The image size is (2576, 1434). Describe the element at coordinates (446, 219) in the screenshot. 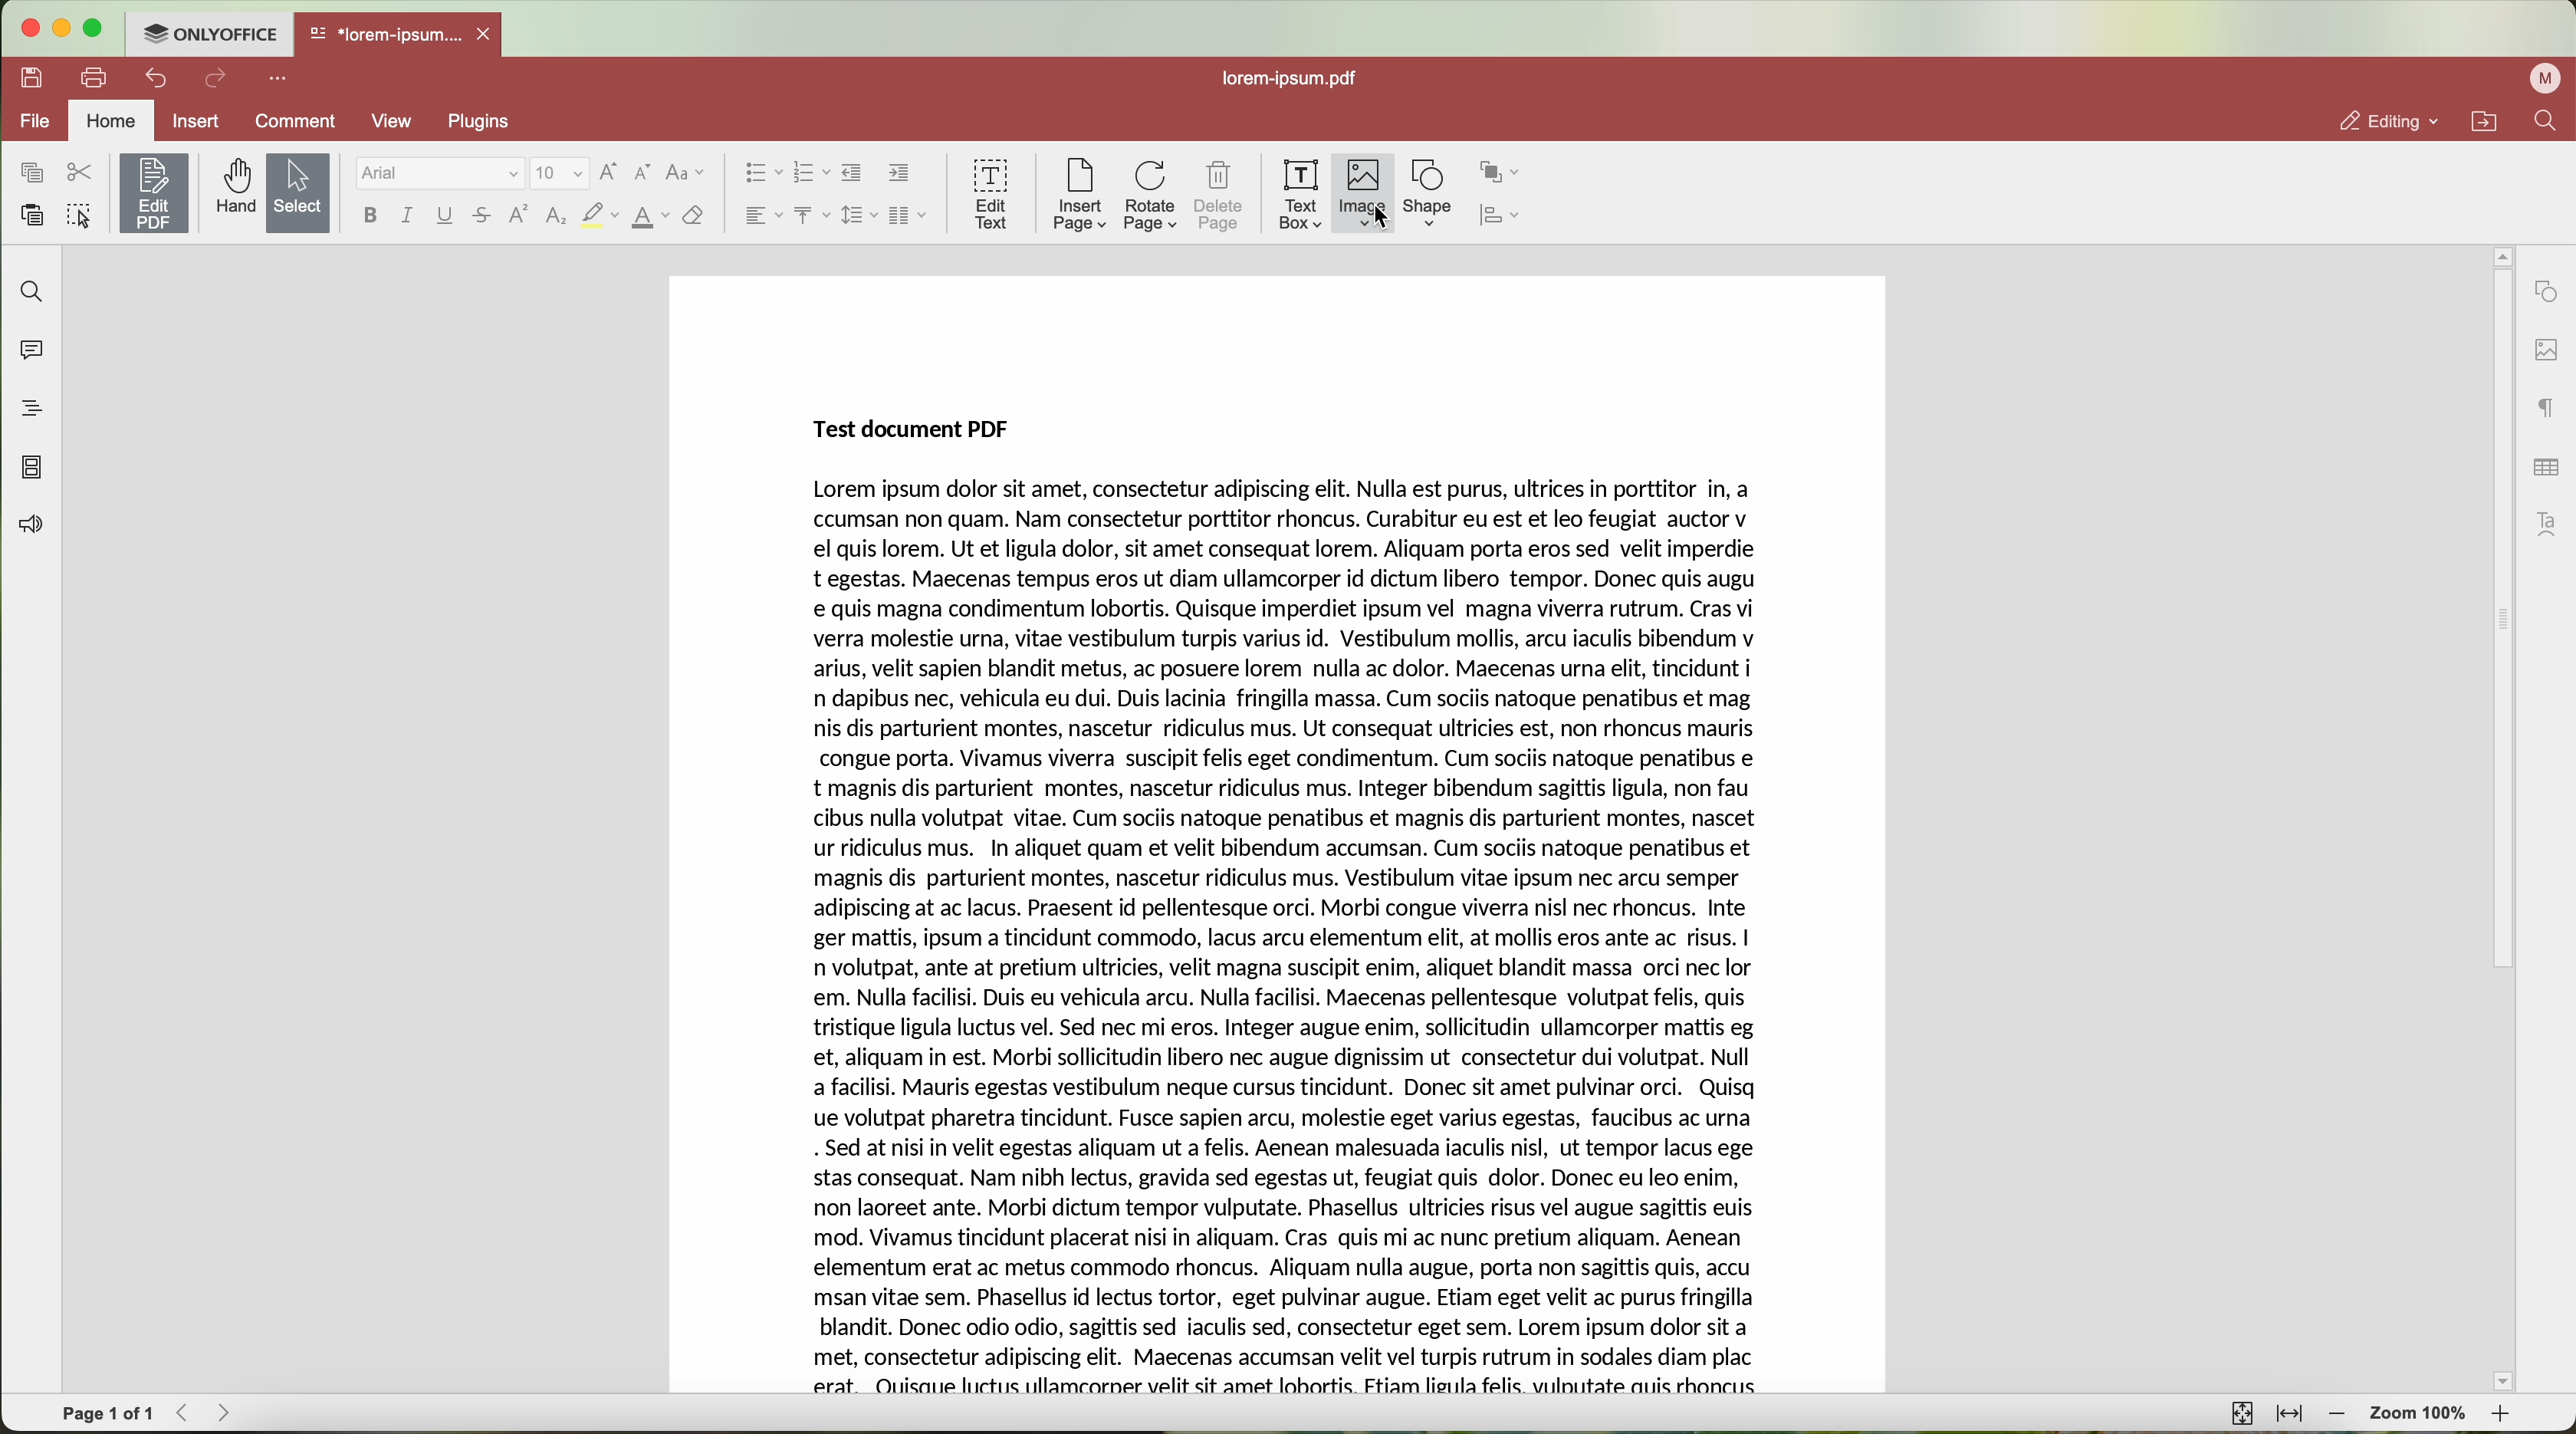

I see `underline` at that location.